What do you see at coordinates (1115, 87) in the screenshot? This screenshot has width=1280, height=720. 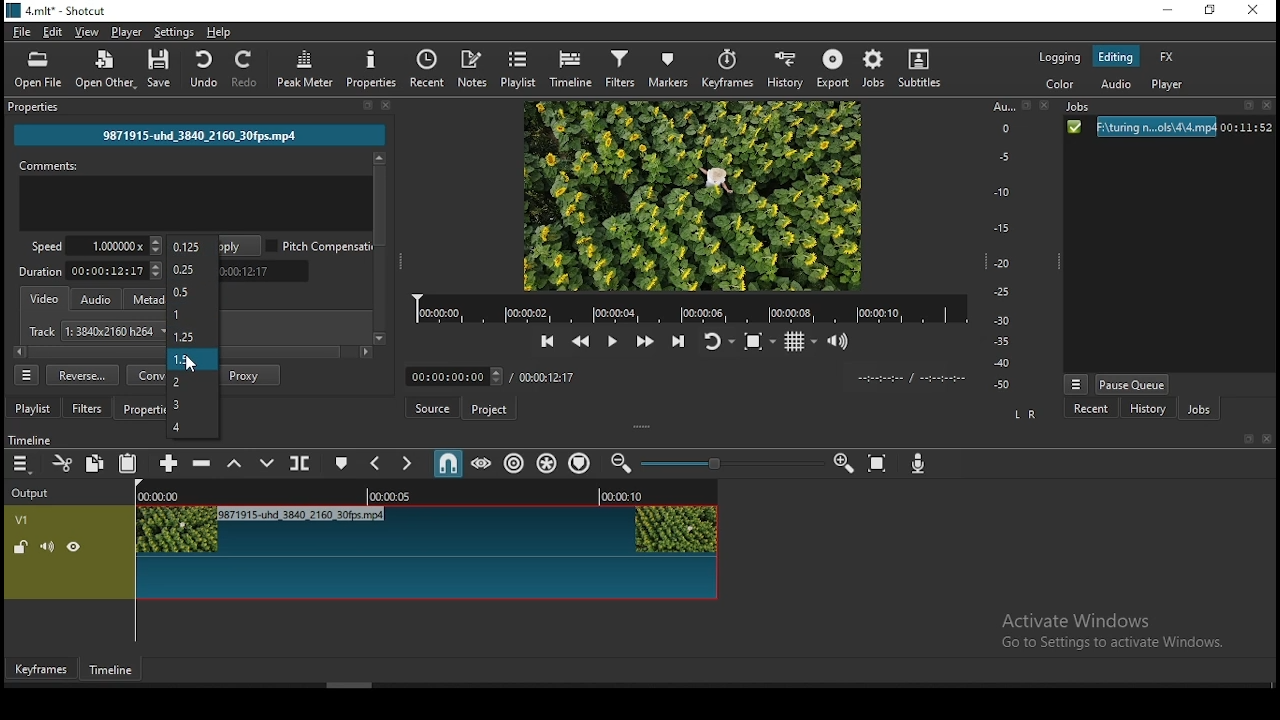 I see `audio` at bounding box center [1115, 87].